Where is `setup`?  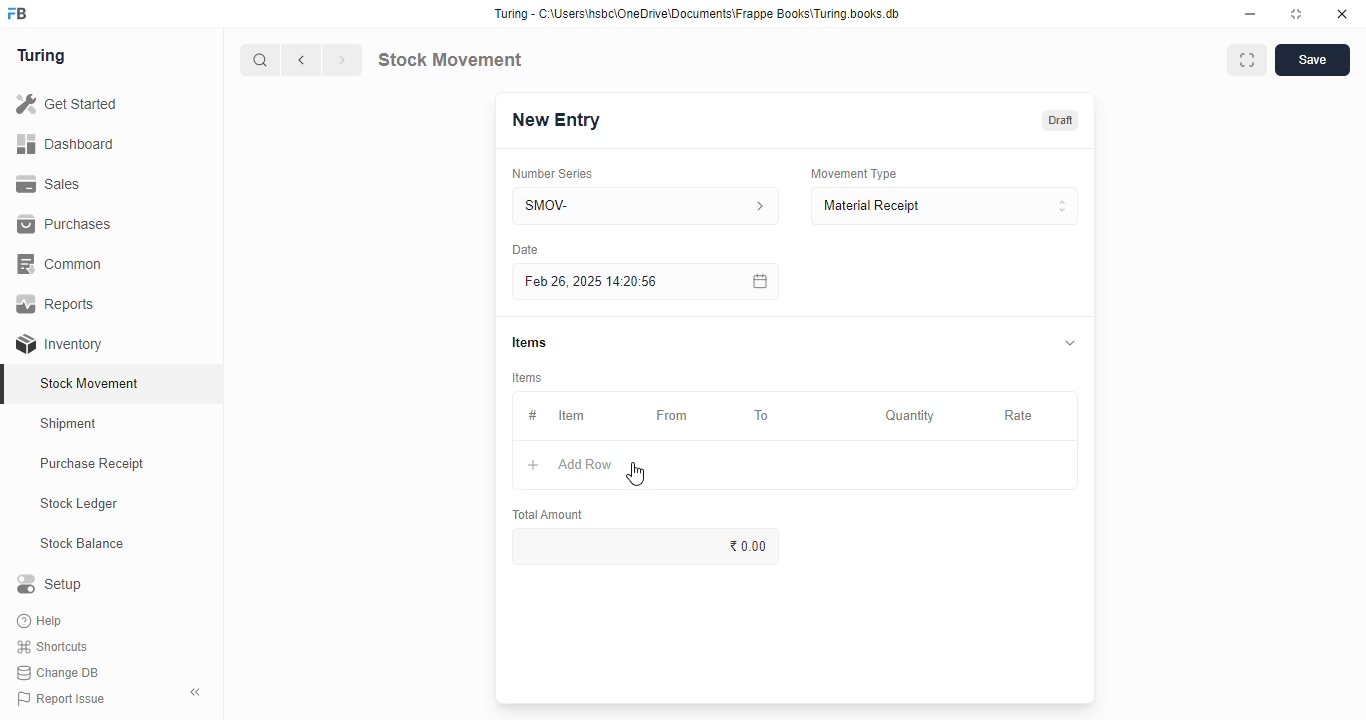 setup is located at coordinates (49, 583).